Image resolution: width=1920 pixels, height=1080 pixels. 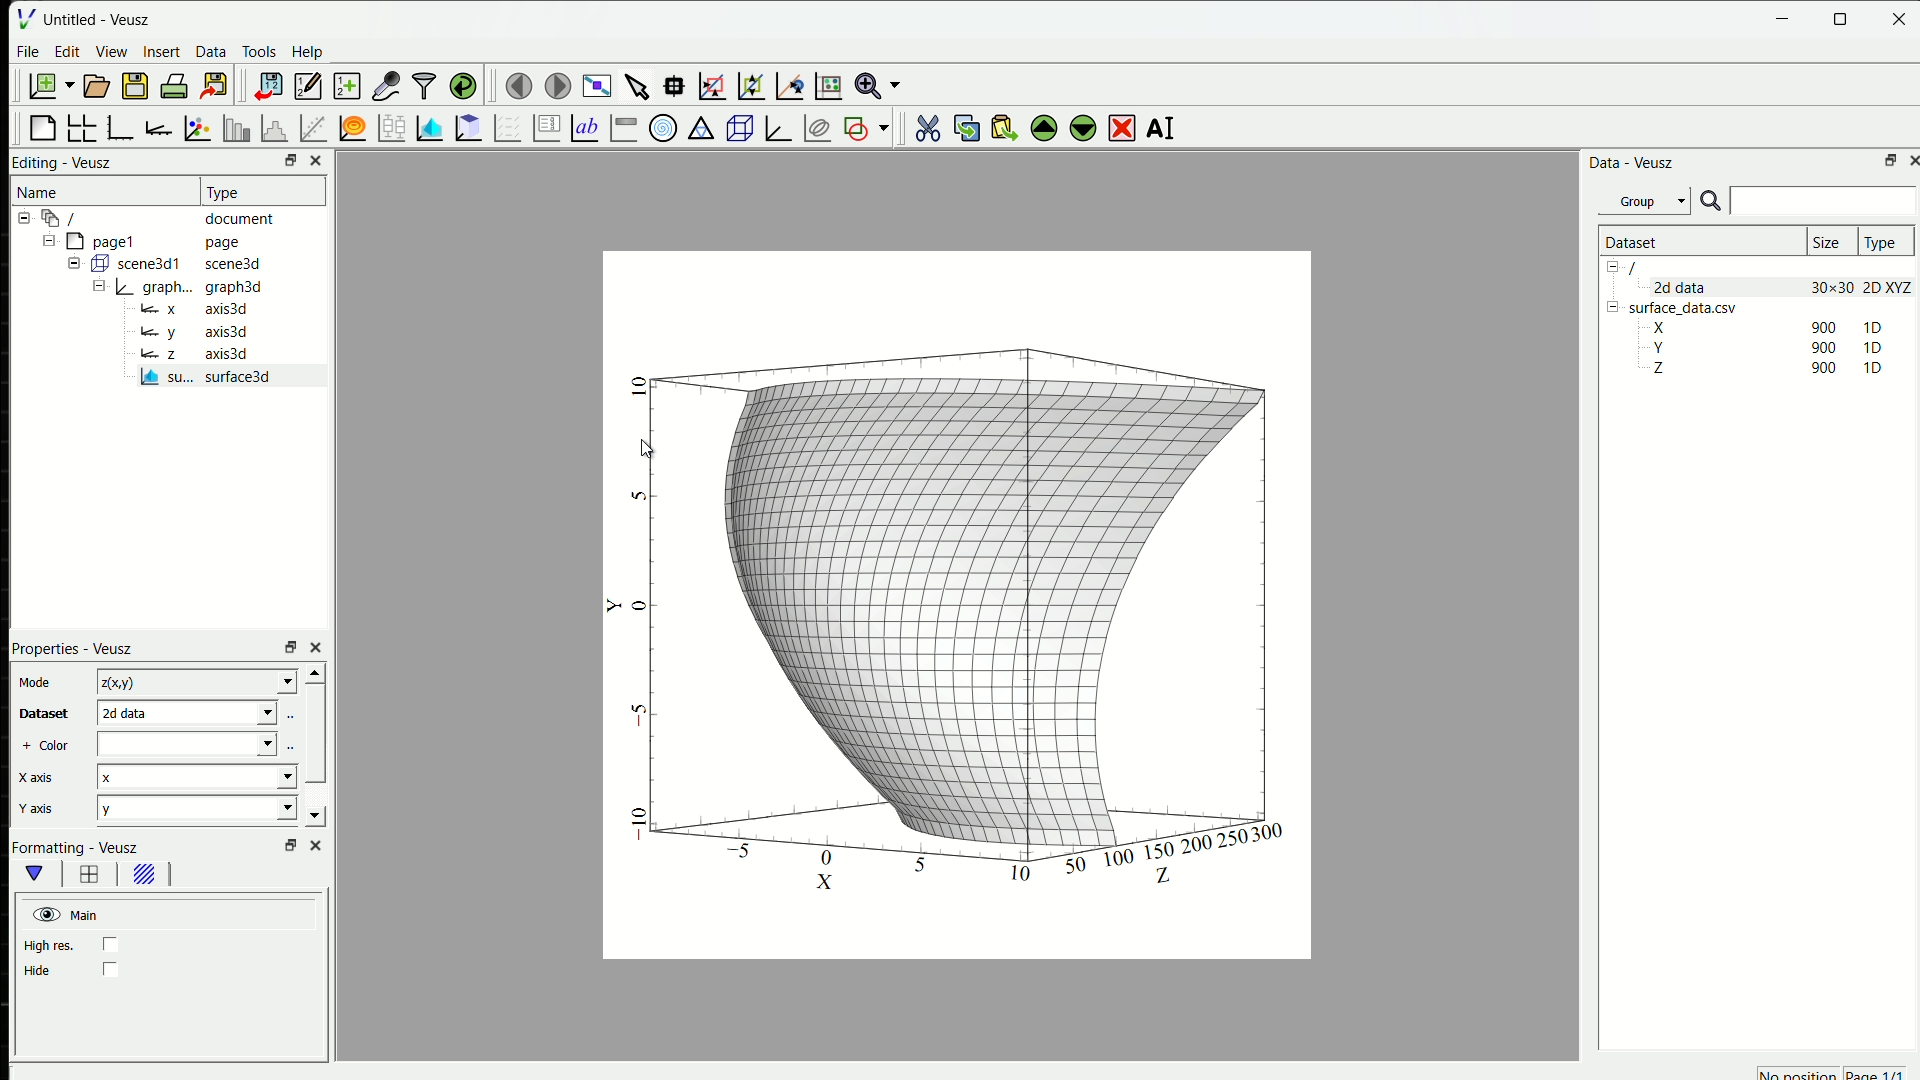 What do you see at coordinates (830, 86) in the screenshot?
I see `click to reset graph axis` at bounding box center [830, 86].